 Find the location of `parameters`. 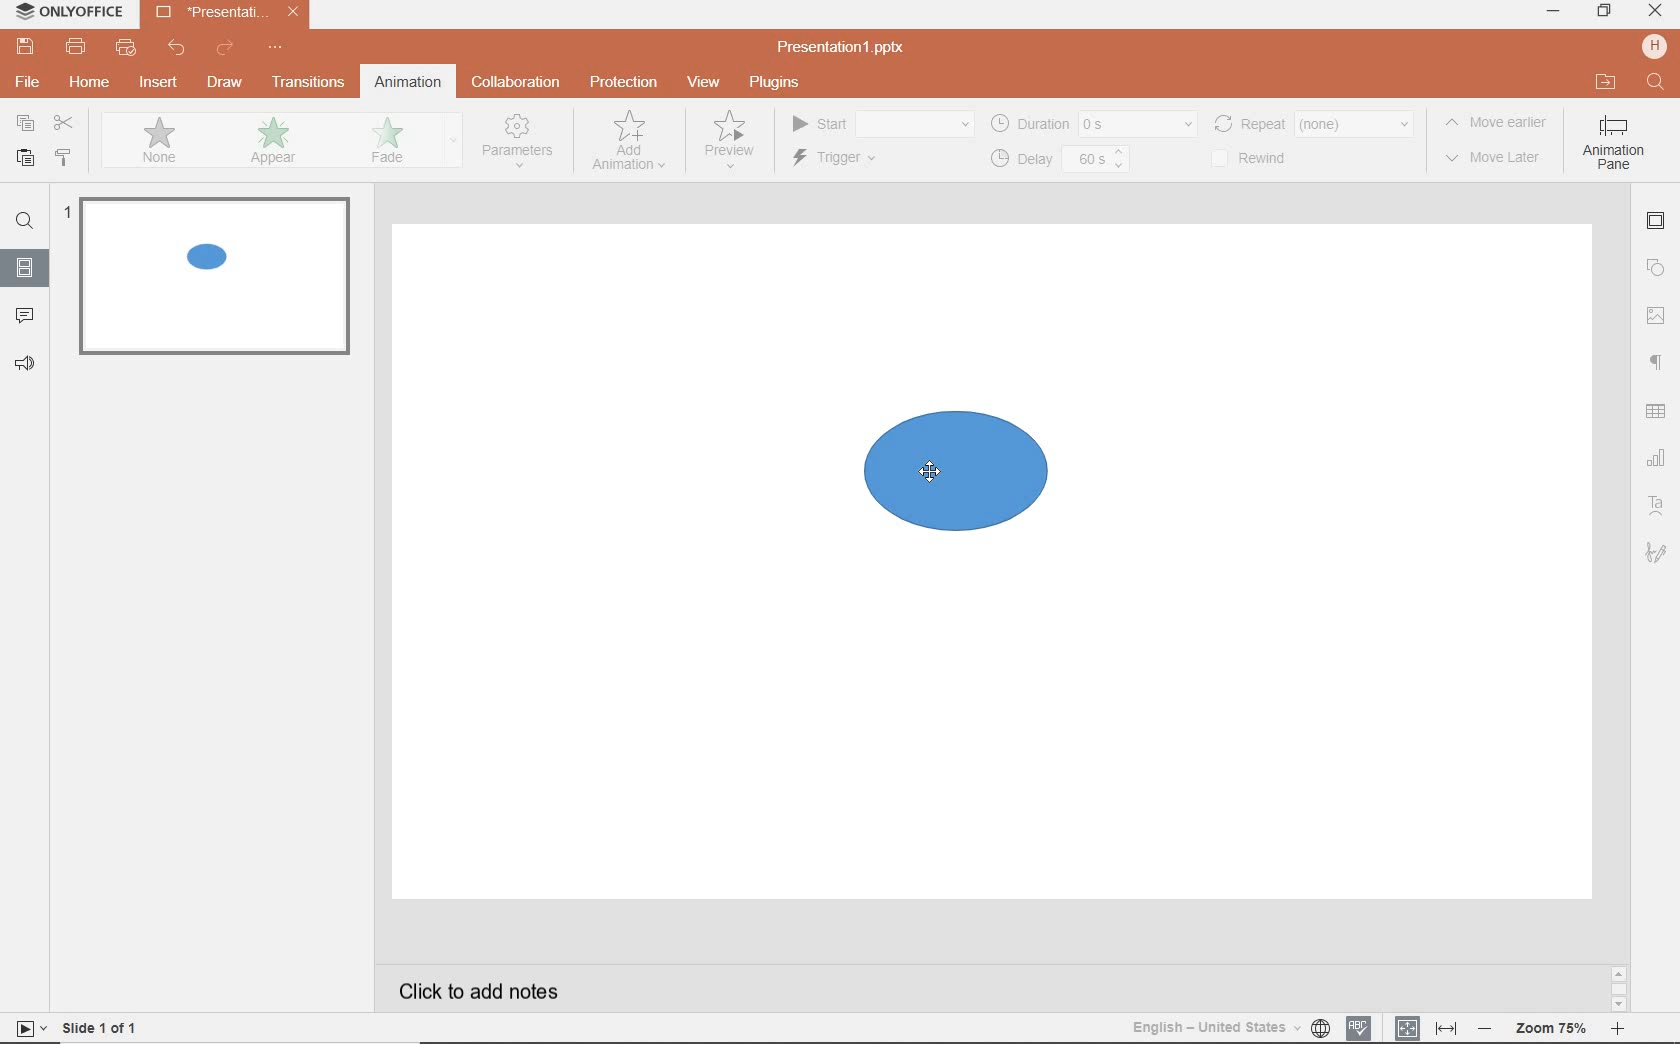

parameters is located at coordinates (522, 142).